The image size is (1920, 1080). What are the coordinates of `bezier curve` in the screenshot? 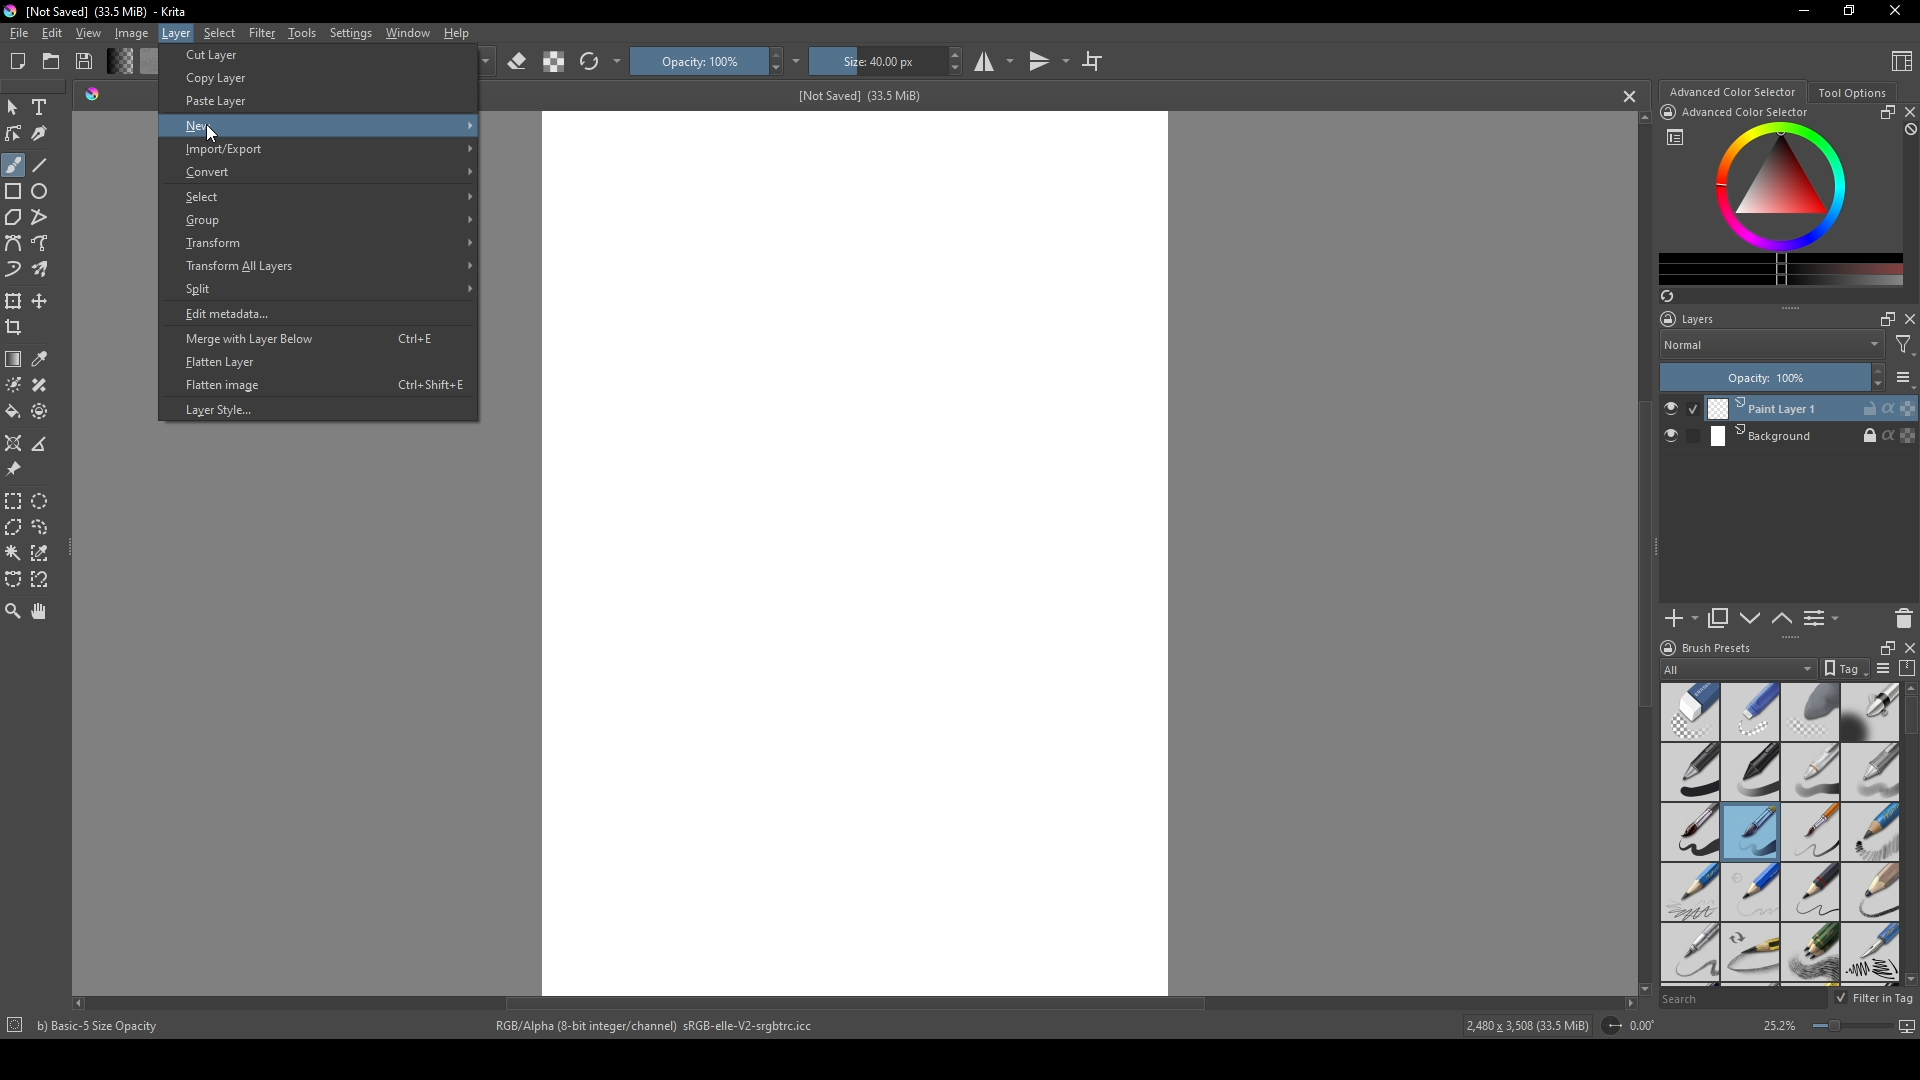 It's located at (14, 580).